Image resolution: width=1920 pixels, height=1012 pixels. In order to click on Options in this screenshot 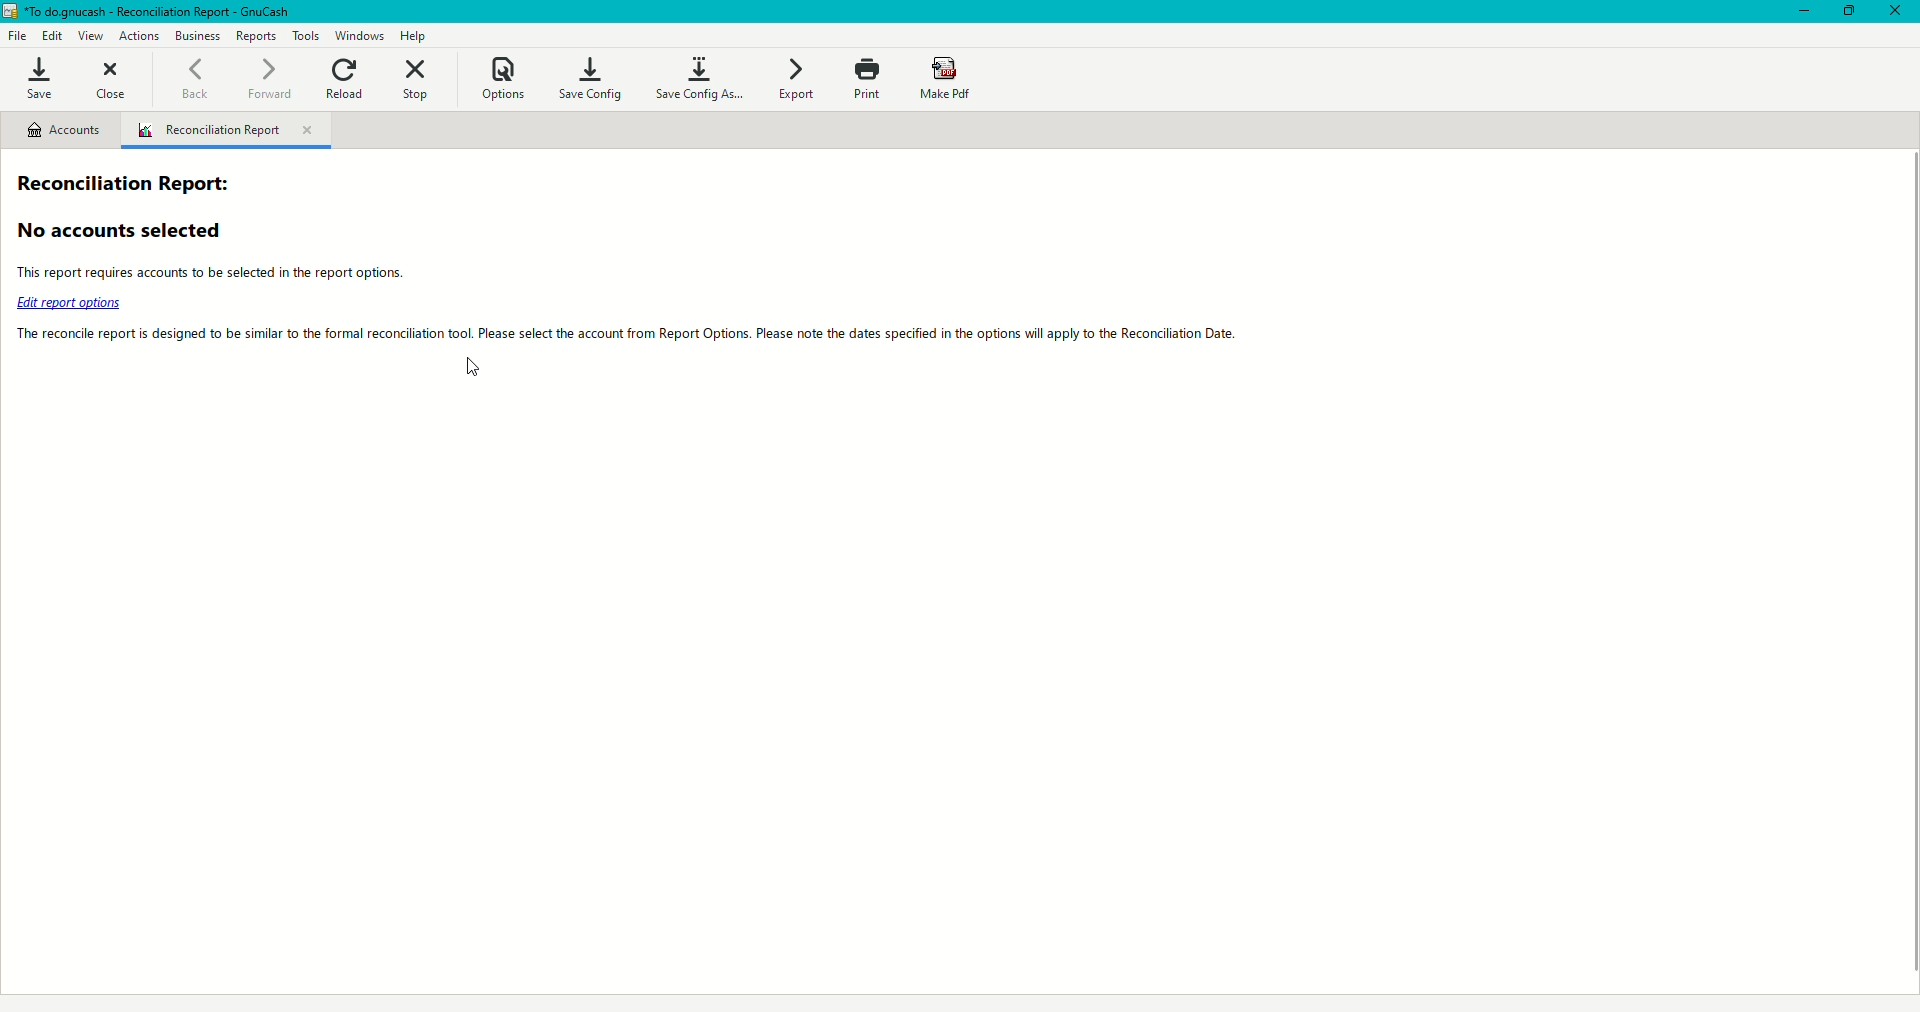, I will do `click(501, 77)`.